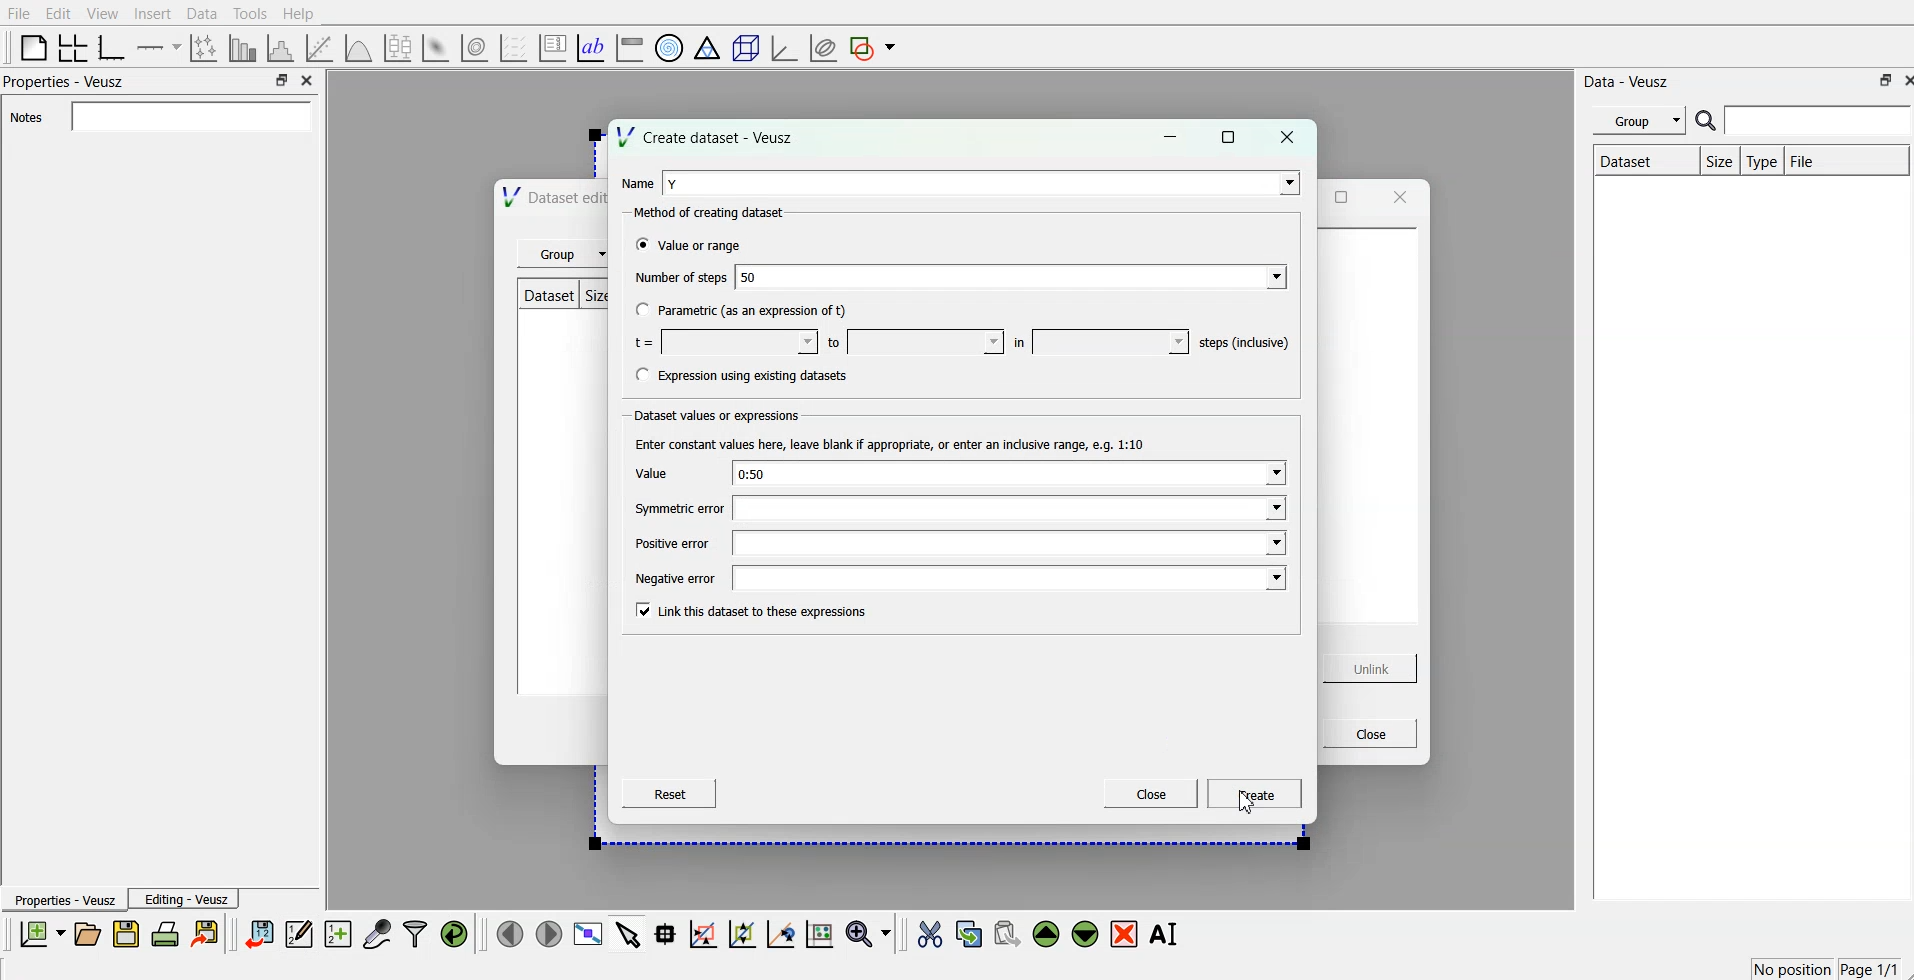 The image size is (1914, 980). What do you see at coordinates (927, 344) in the screenshot?
I see `max t value field` at bounding box center [927, 344].